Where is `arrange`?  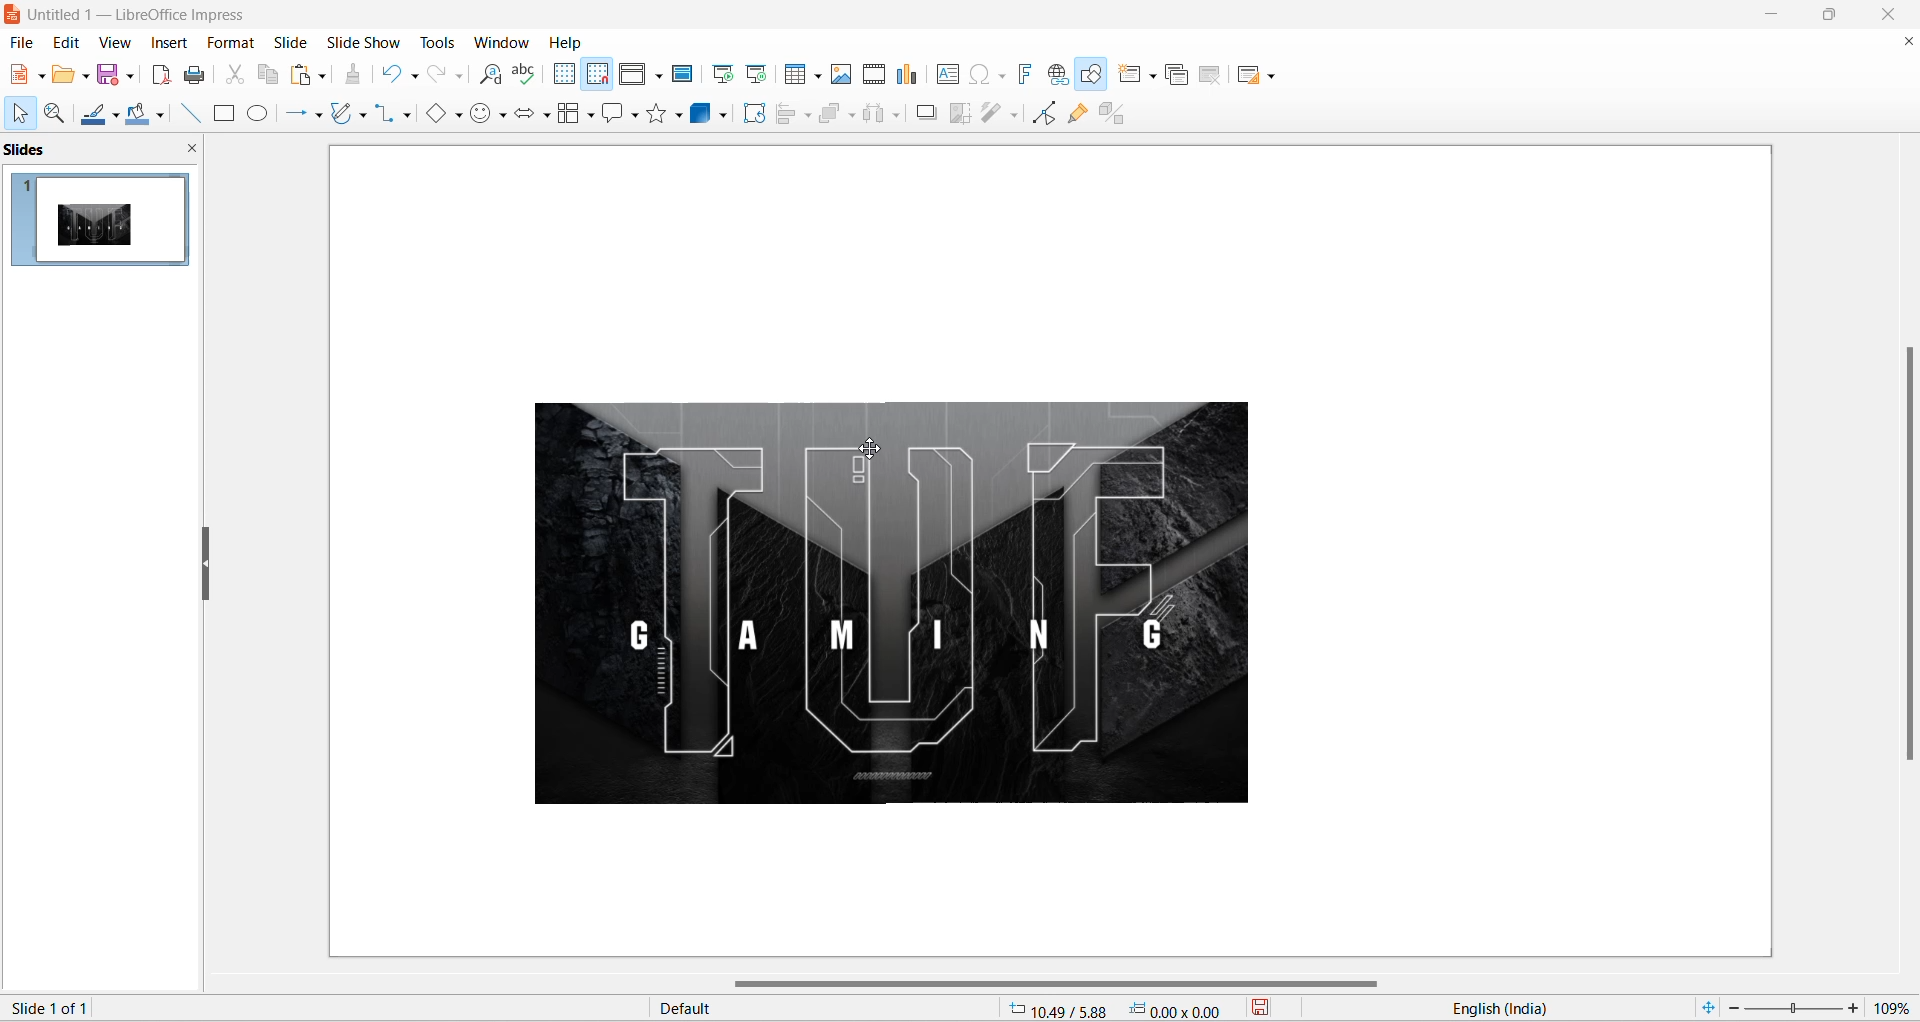
arrange is located at coordinates (836, 112).